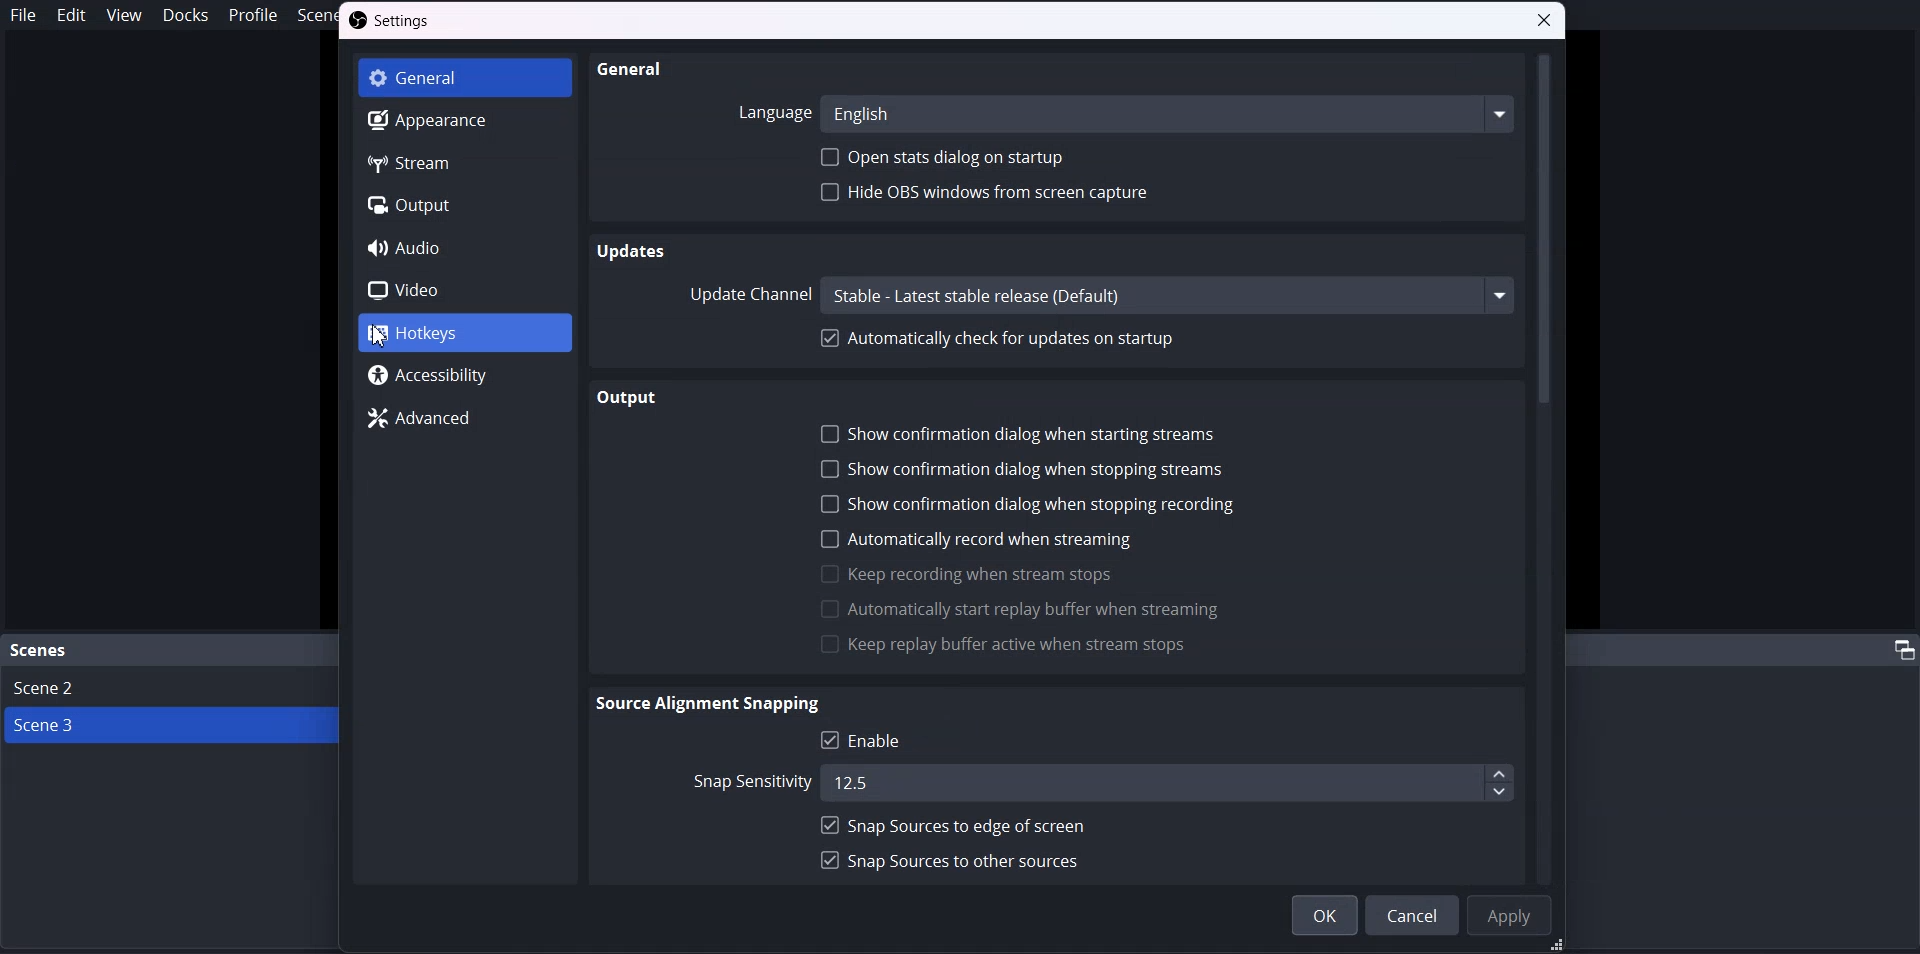 This screenshot has width=1920, height=954. What do you see at coordinates (629, 397) in the screenshot?
I see `Output` at bounding box center [629, 397].